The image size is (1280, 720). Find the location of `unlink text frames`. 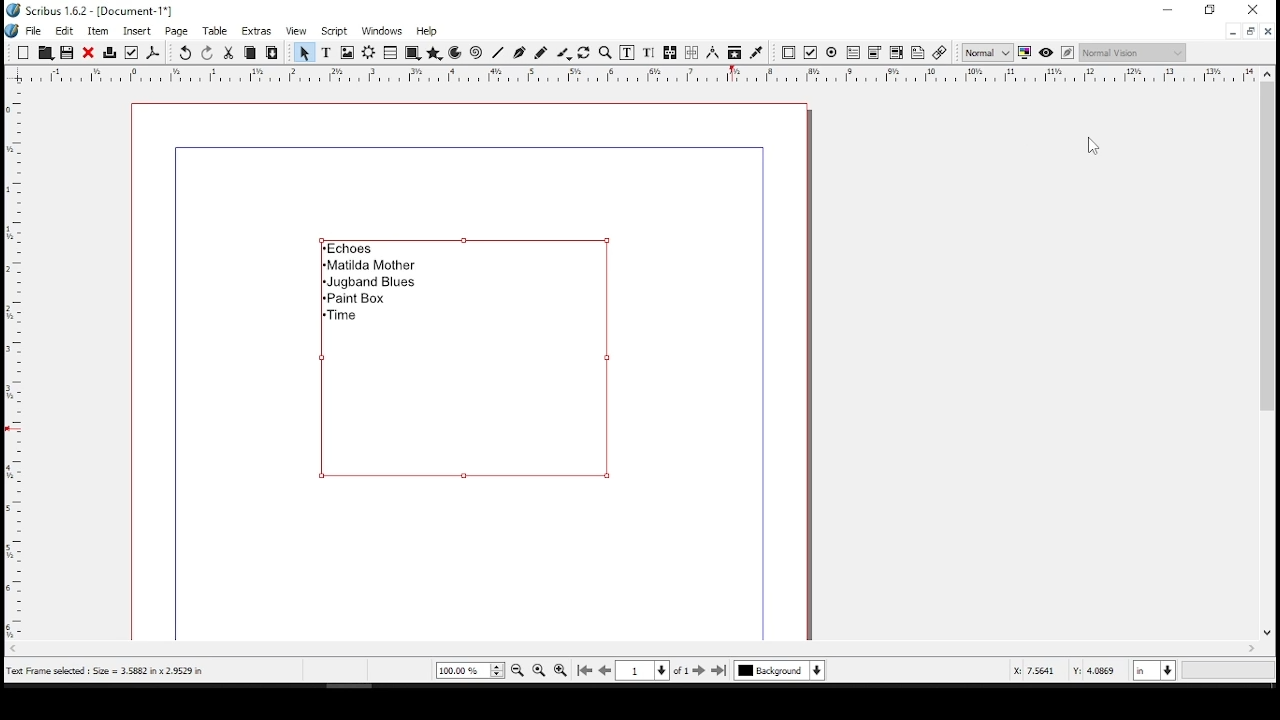

unlink text frames is located at coordinates (692, 52).